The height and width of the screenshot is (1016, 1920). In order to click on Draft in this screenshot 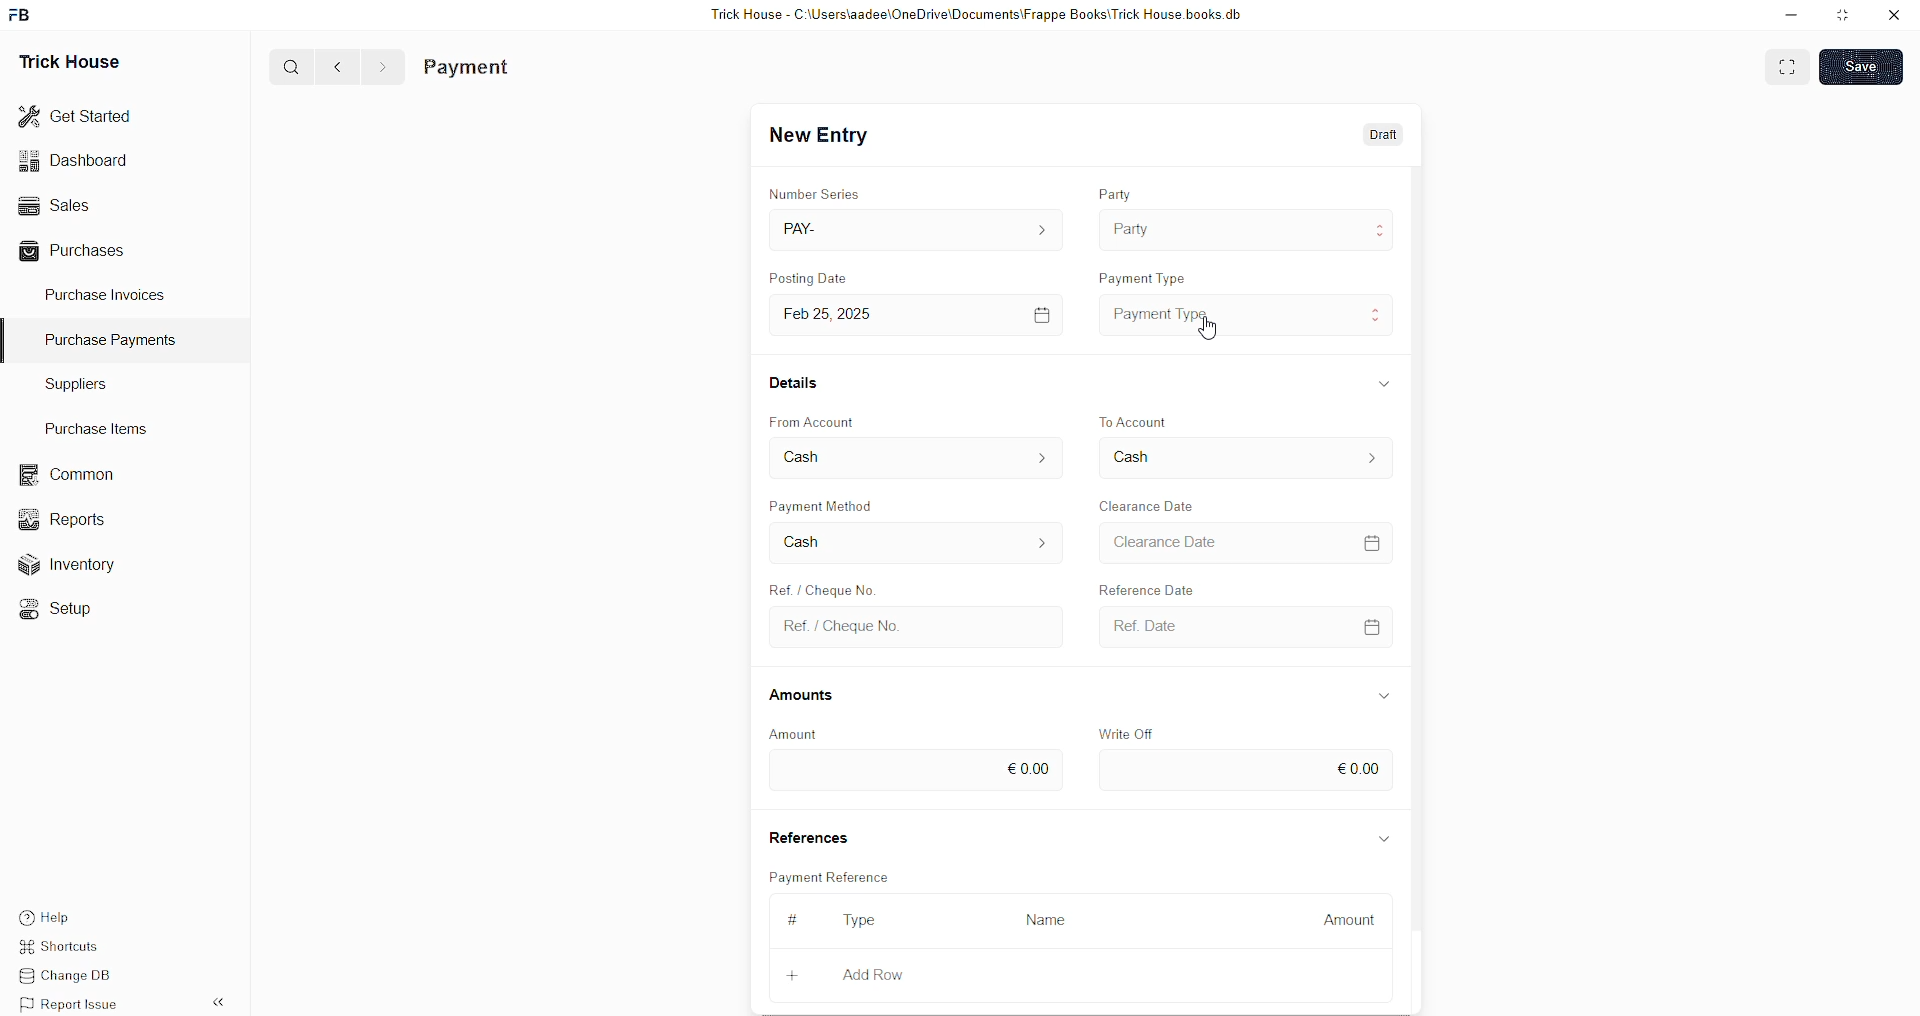, I will do `click(1385, 136)`.